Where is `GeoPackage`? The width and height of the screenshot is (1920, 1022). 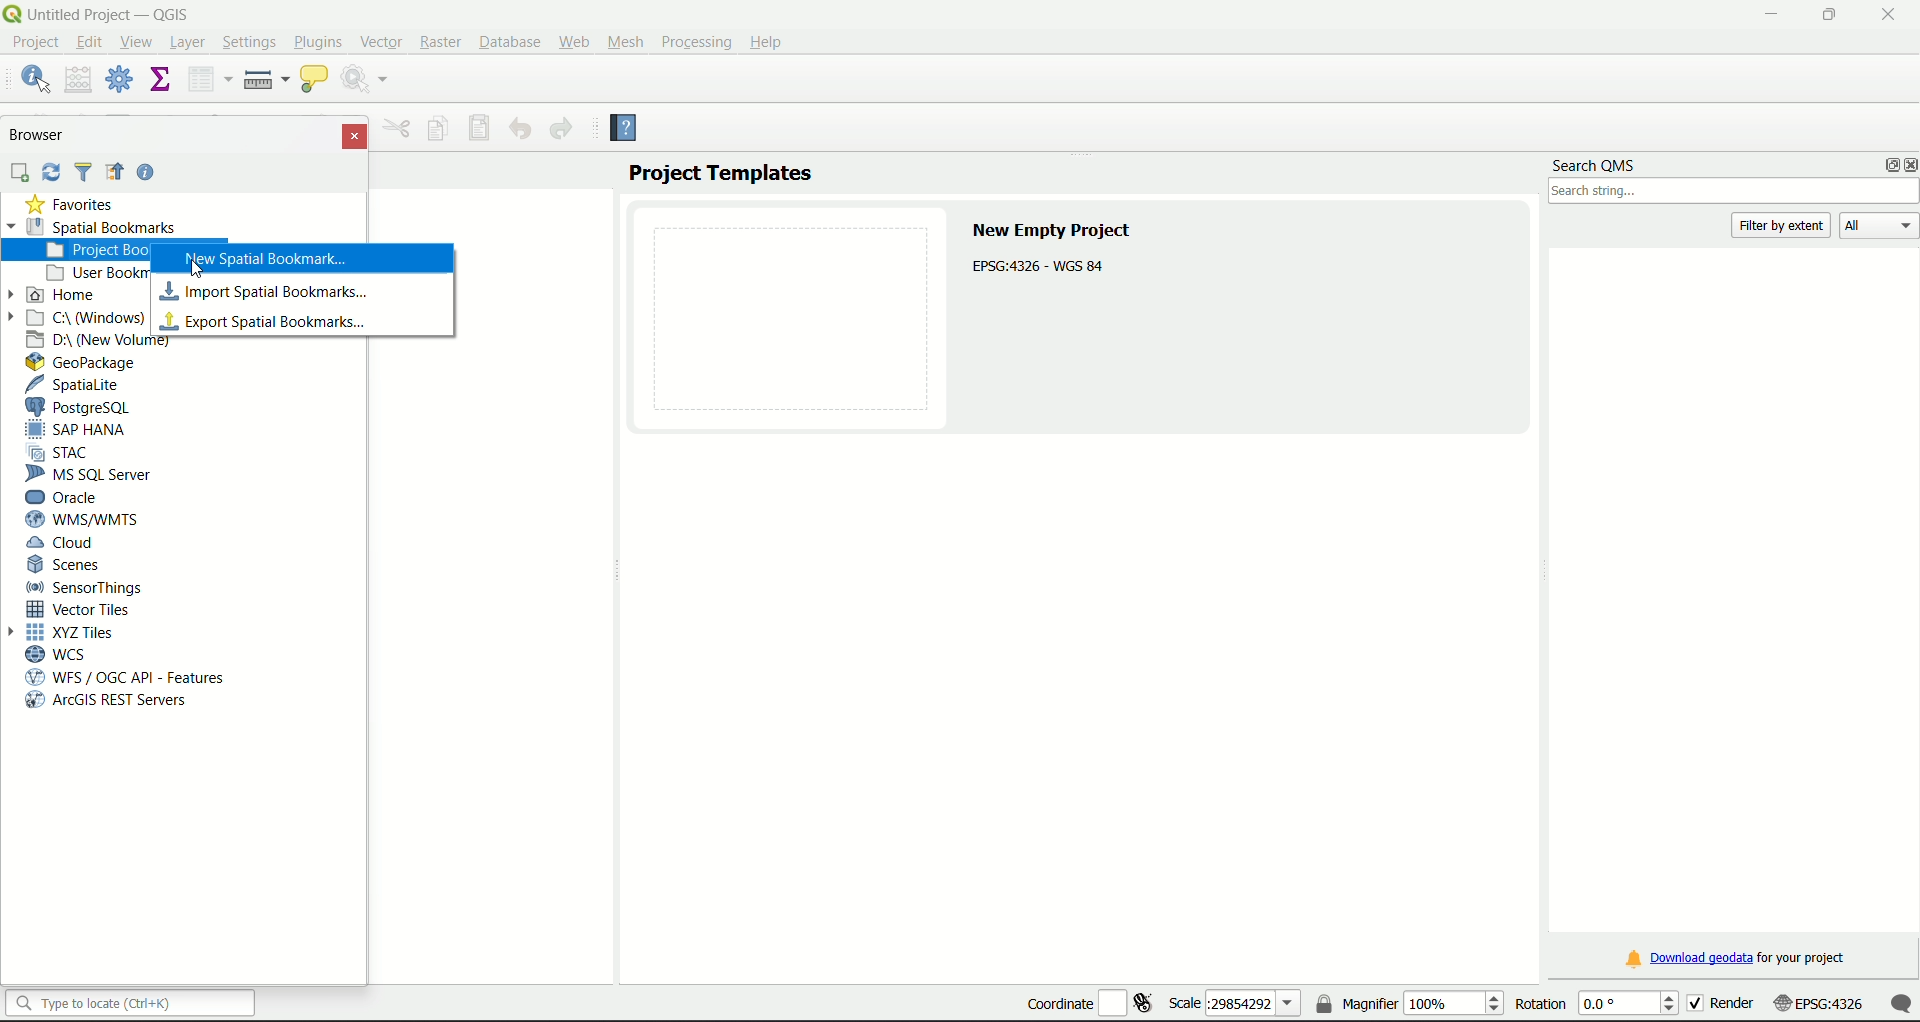 GeoPackage is located at coordinates (83, 363).